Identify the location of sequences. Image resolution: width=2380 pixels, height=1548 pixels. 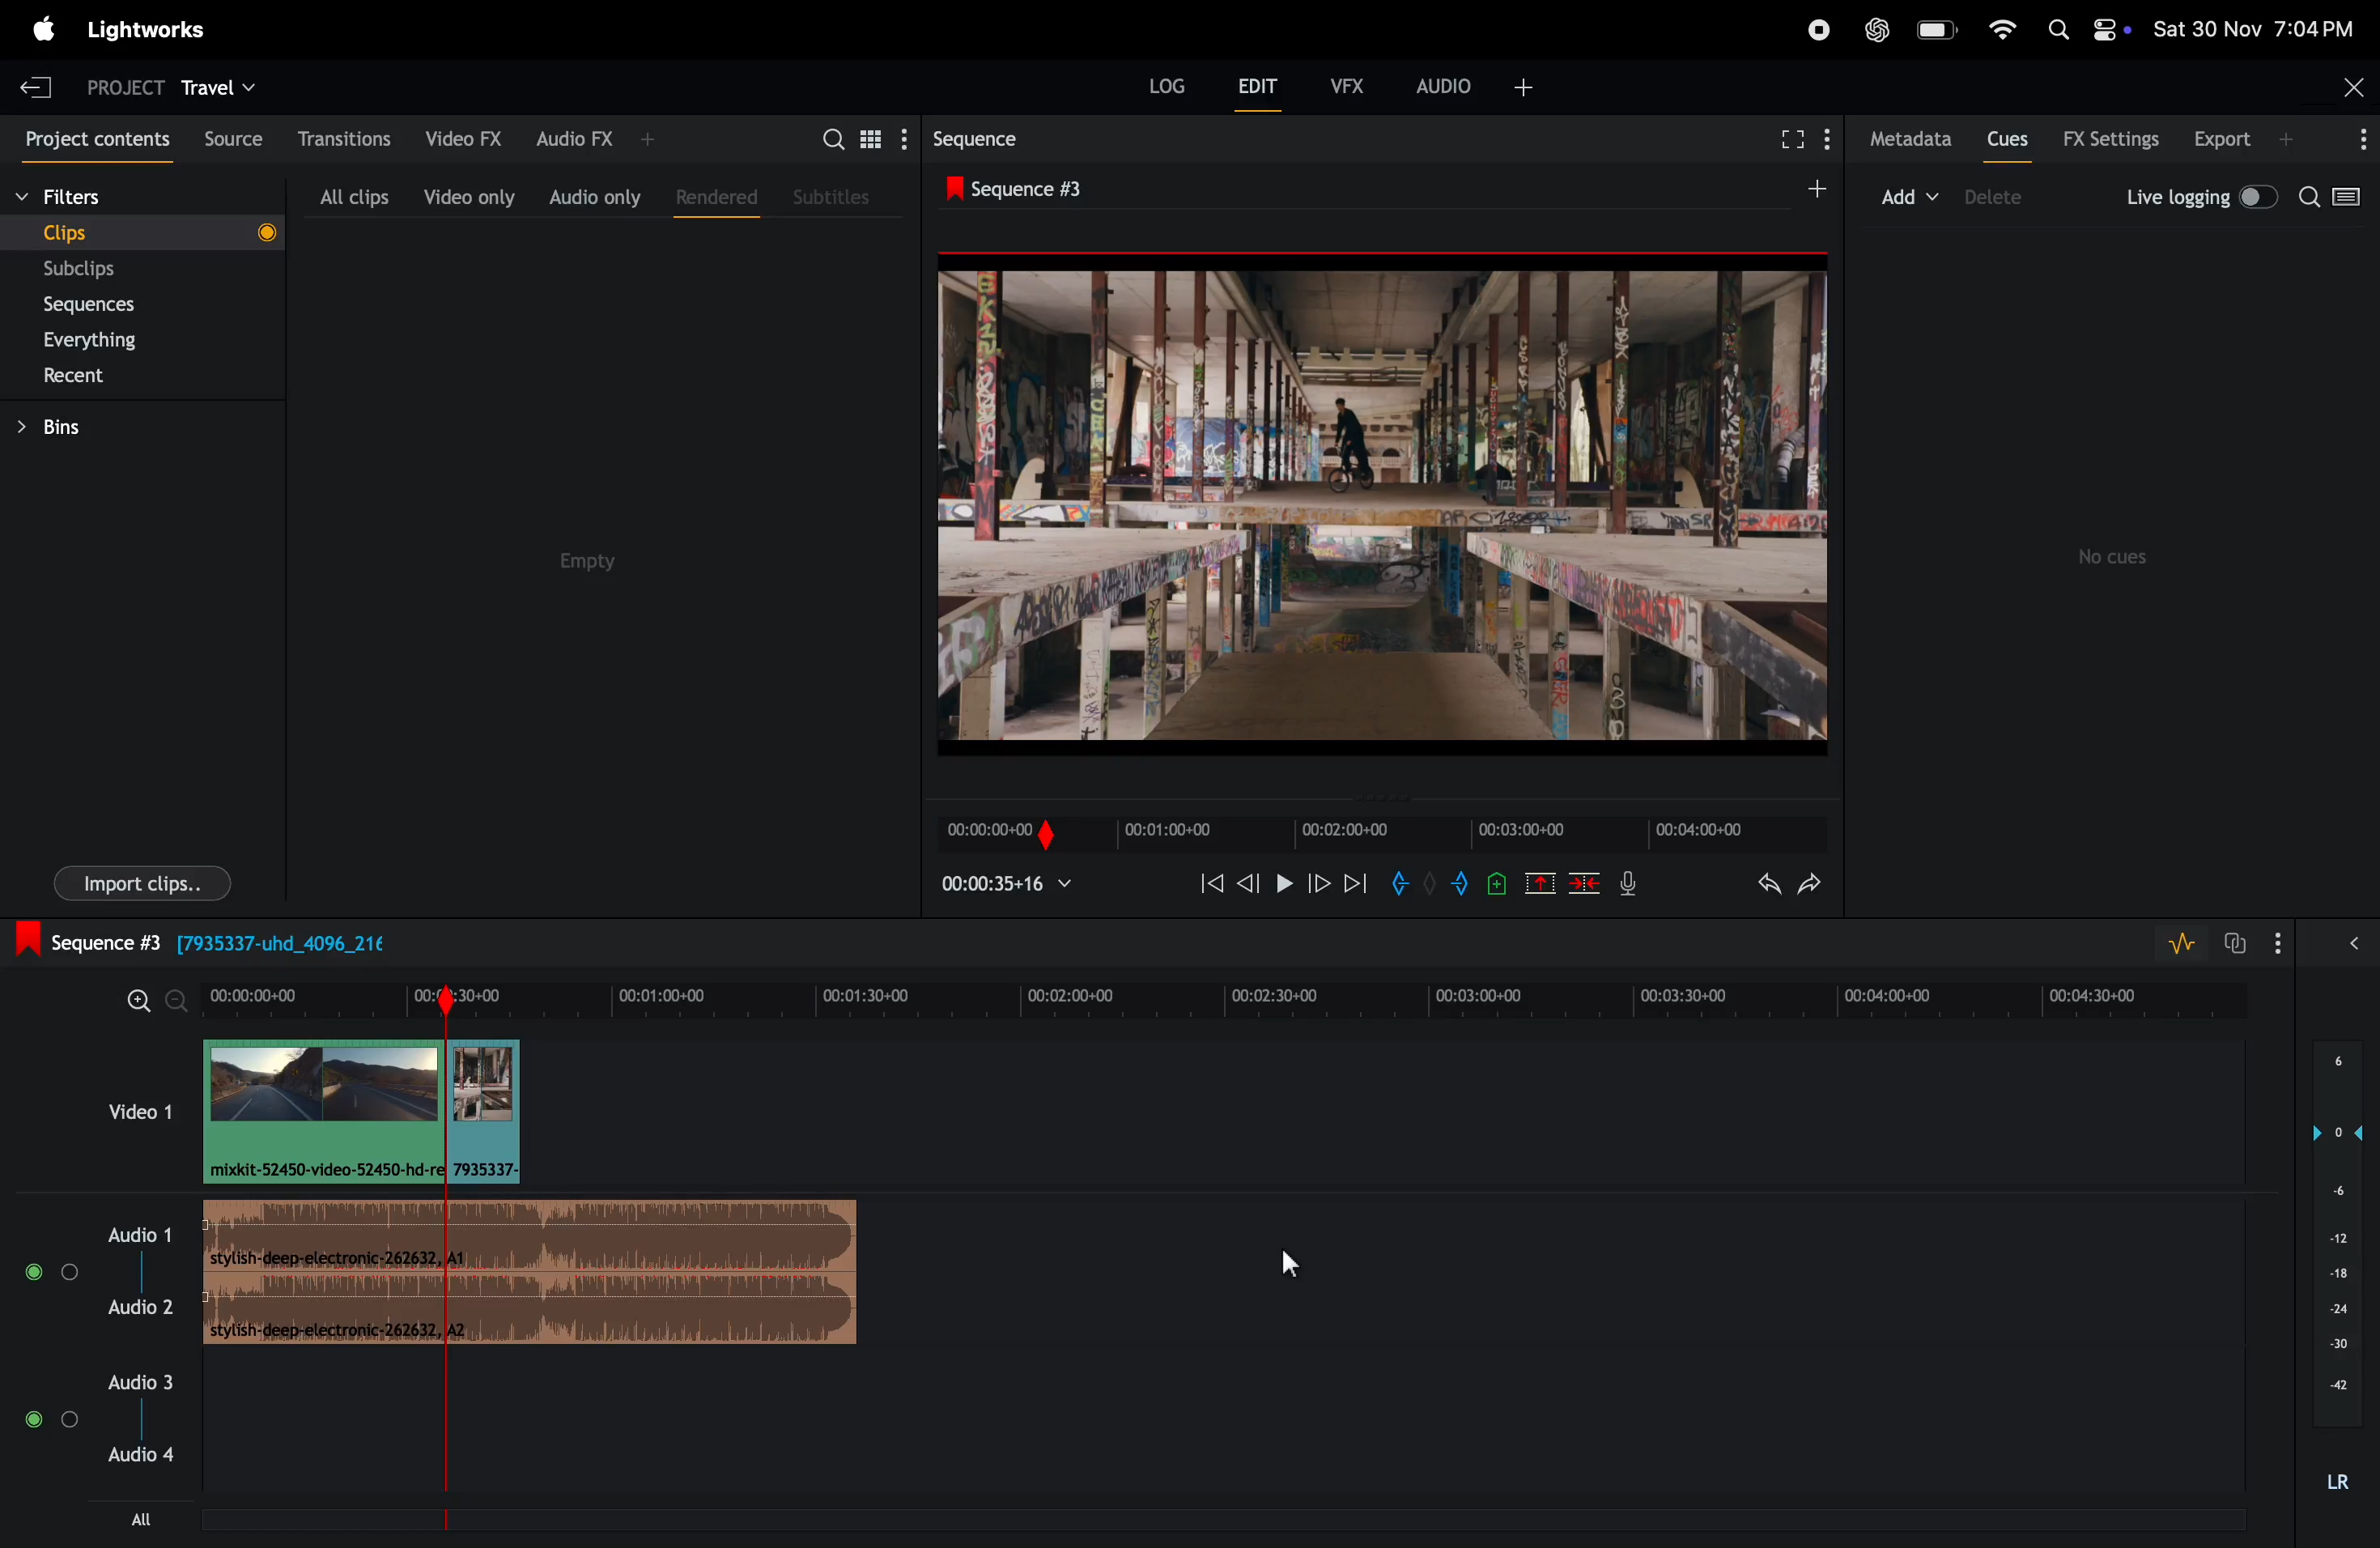
(109, 305).